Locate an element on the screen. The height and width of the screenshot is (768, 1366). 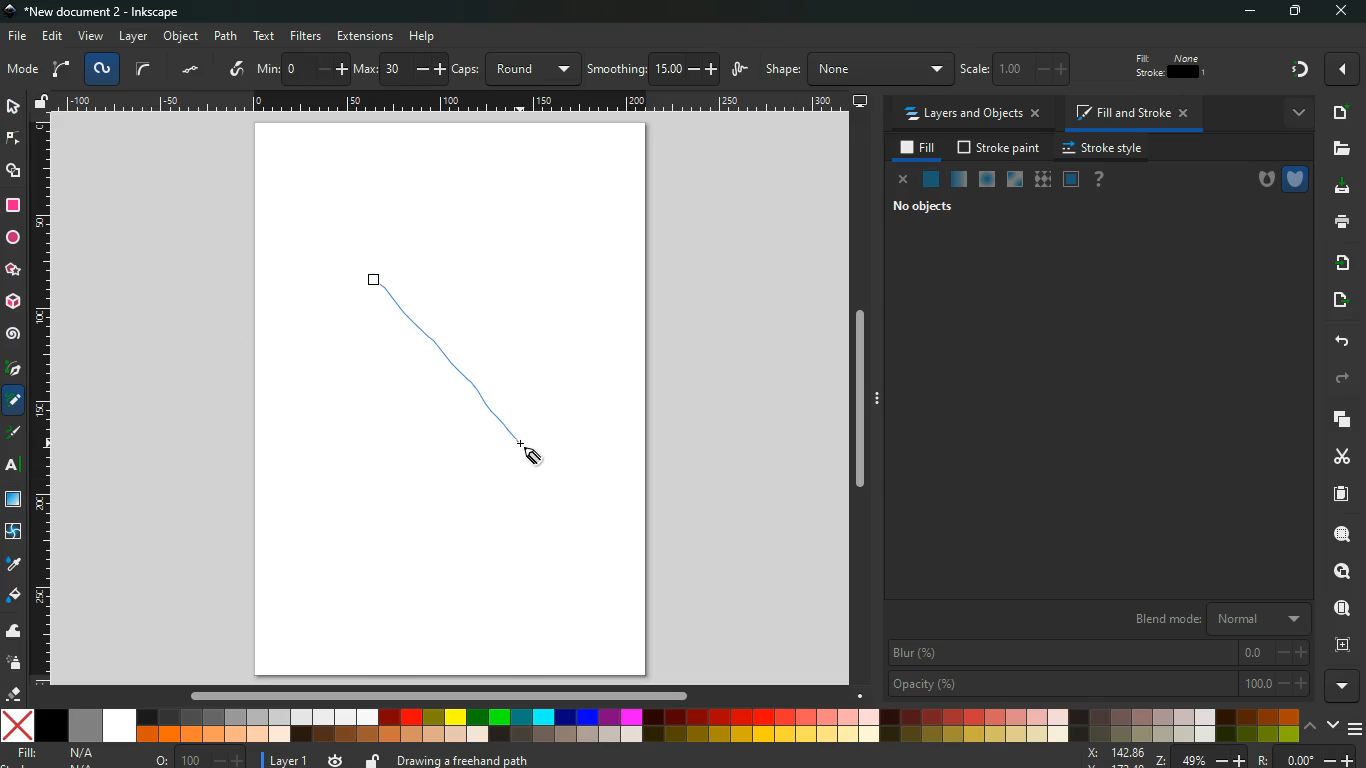
minimize is located at coordinates (1243, 12).